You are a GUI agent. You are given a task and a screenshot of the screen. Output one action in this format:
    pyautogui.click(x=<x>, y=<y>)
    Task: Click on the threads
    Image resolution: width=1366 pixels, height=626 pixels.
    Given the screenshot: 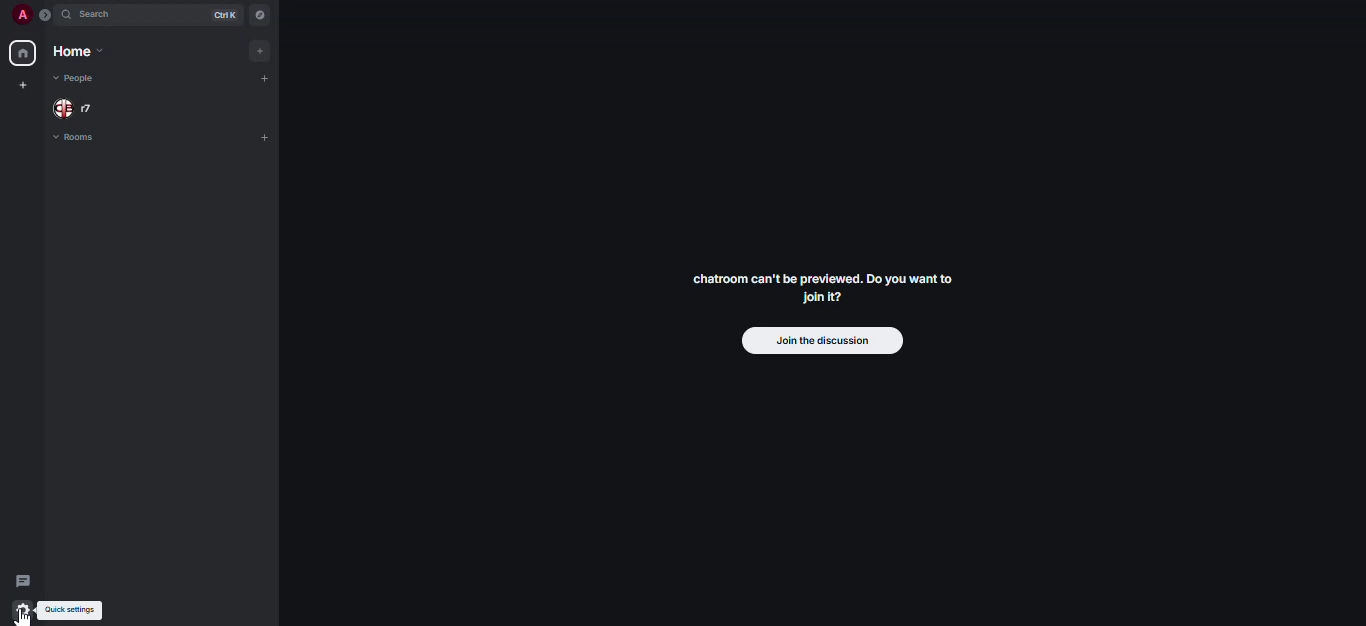 What is the action you would take?
    pyautogui.click(x=21, y=580)
    